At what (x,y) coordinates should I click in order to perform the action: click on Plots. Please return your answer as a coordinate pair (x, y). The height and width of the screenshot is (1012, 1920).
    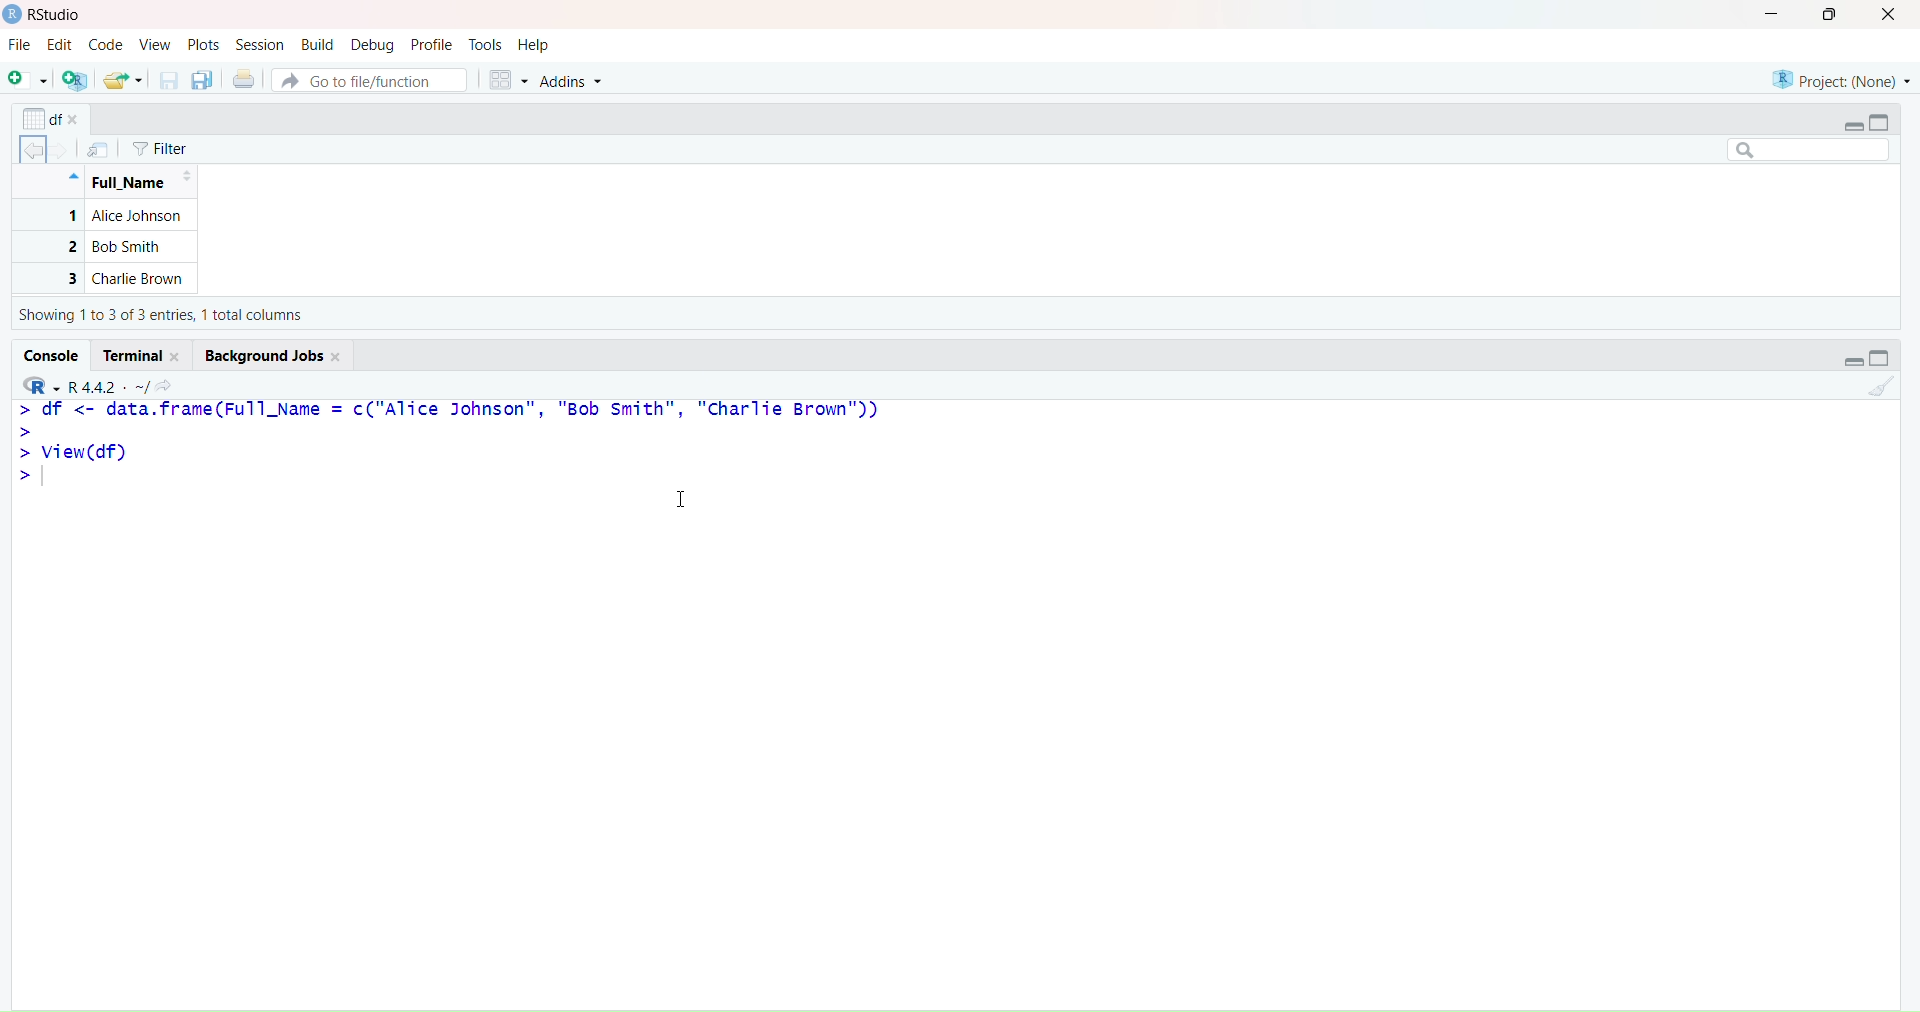
    Looking at the image, I should click on (207, 44).